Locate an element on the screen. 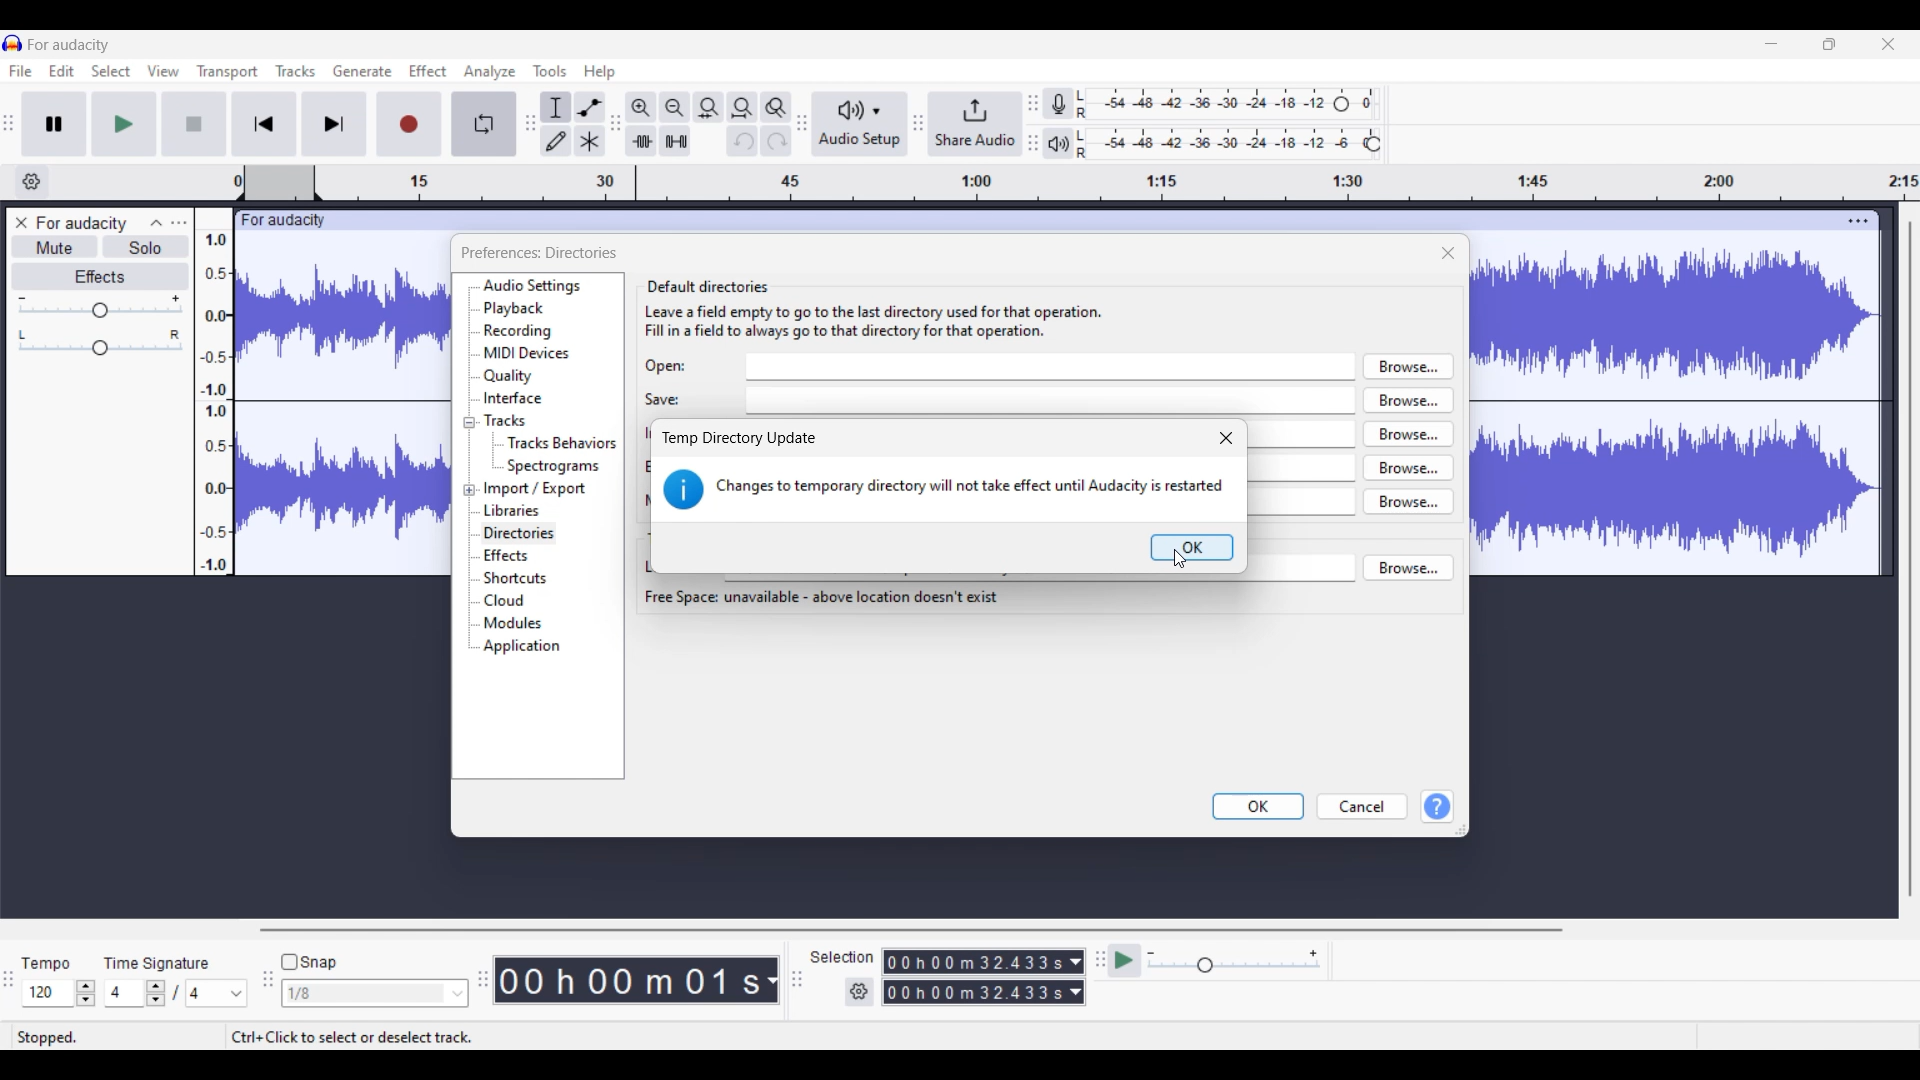 This screenshot has width=1920, height=1080. Select menu is located at coordinates (111, 71).